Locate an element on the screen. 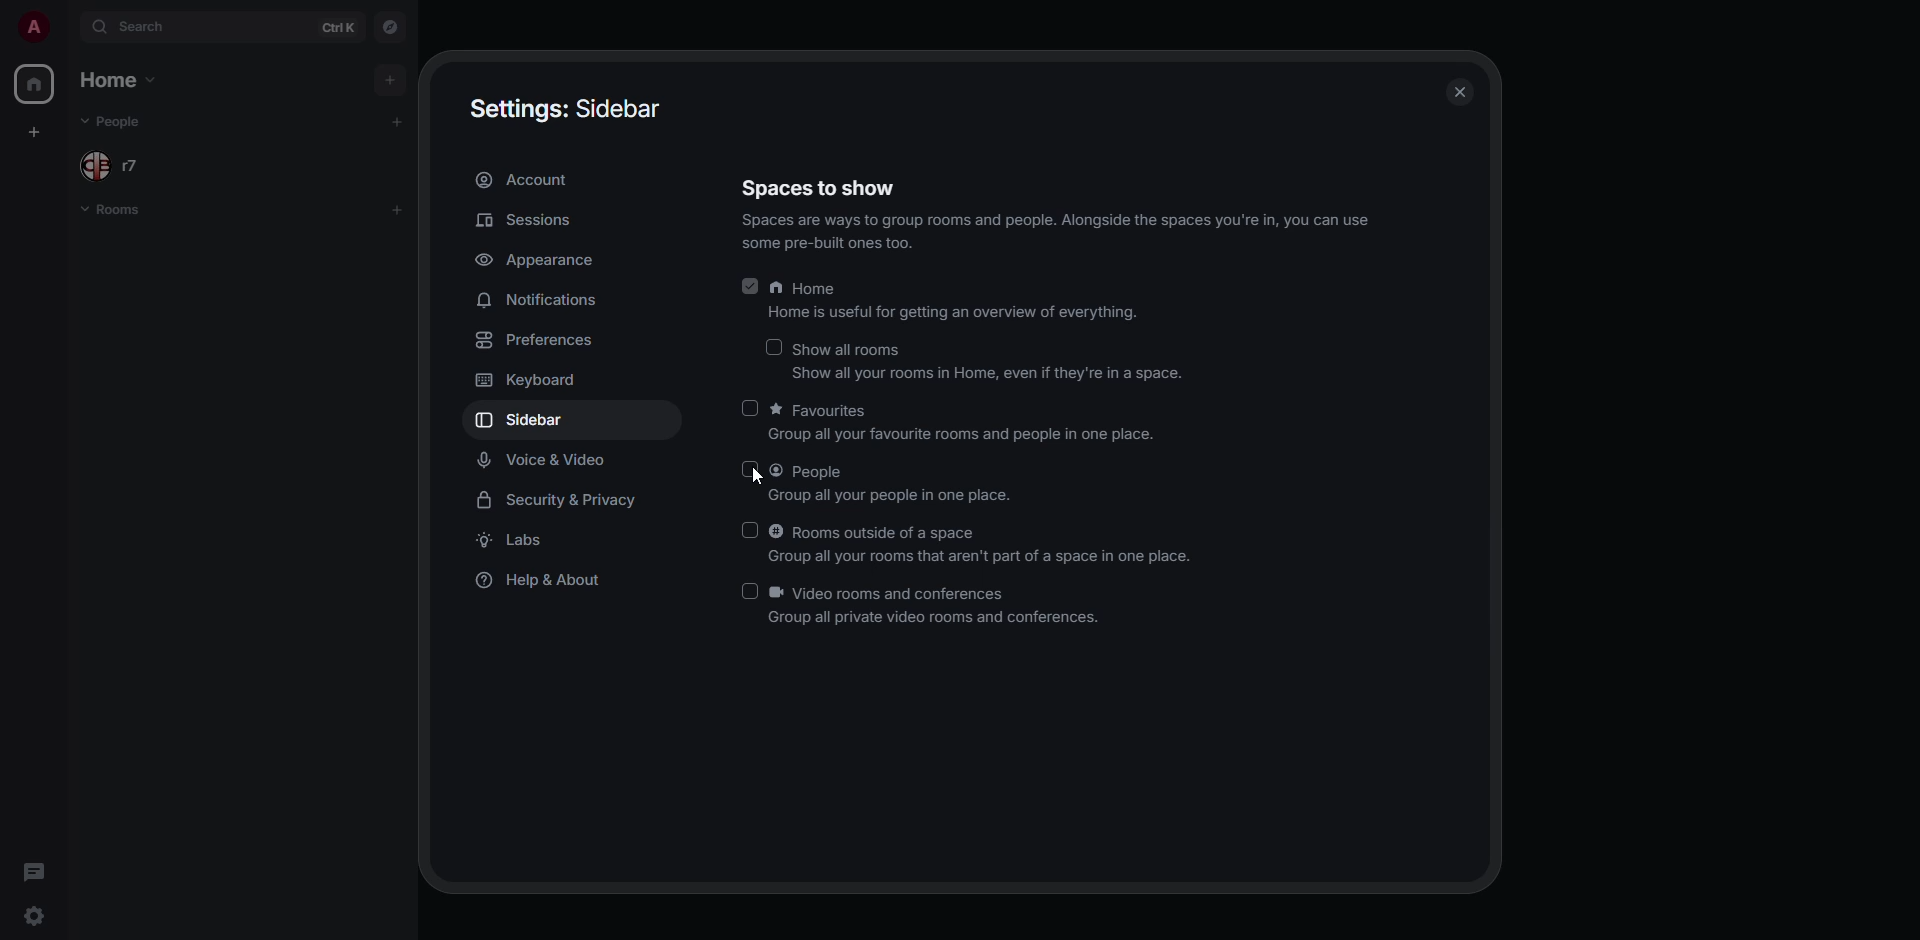  add is located at coordinates (393, 77).